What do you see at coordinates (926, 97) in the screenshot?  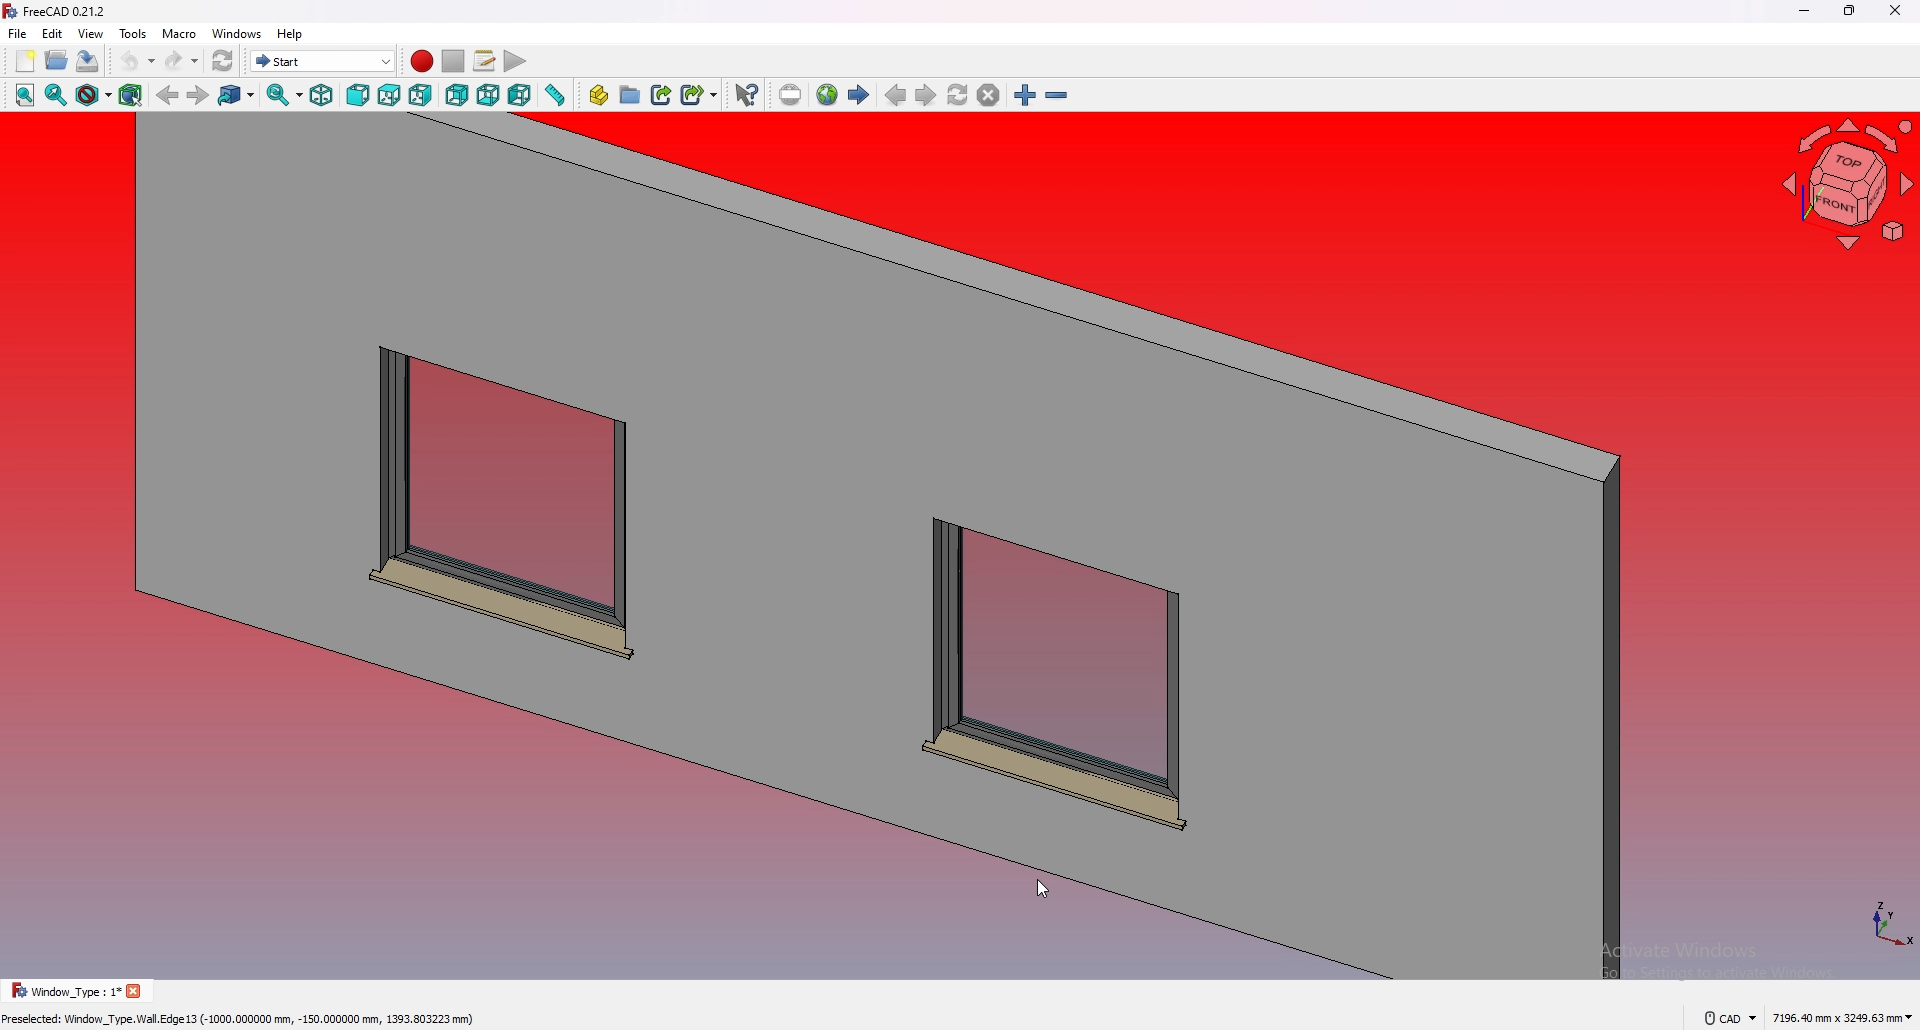 I see `next page` at bounding box center [926, 97].